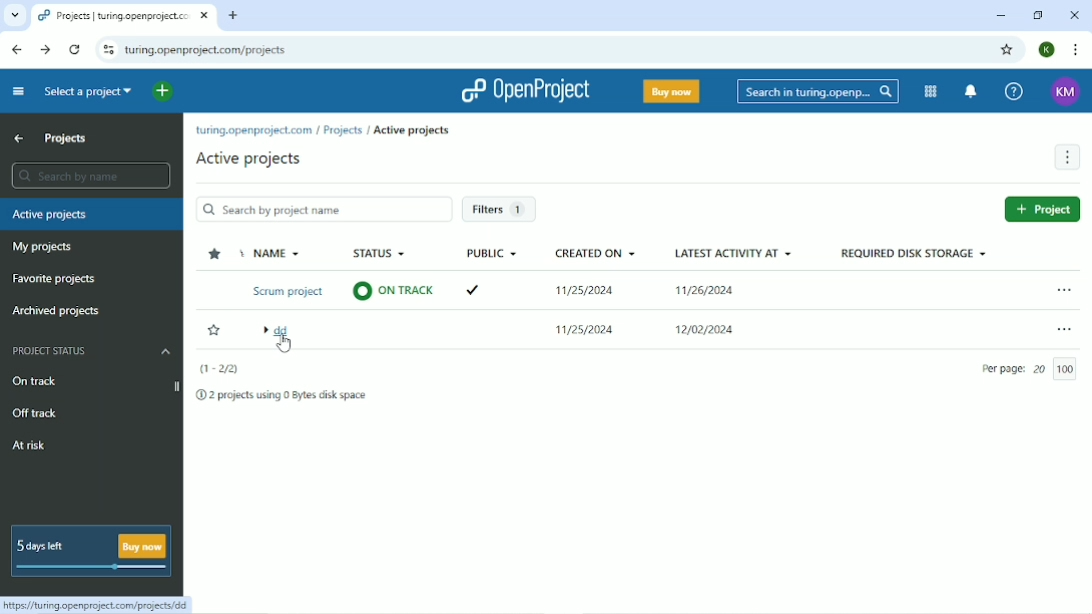 Image resolution: width=1092 pixels, height=614 pixels. I want to click on Archived projects, so click(61, 313).